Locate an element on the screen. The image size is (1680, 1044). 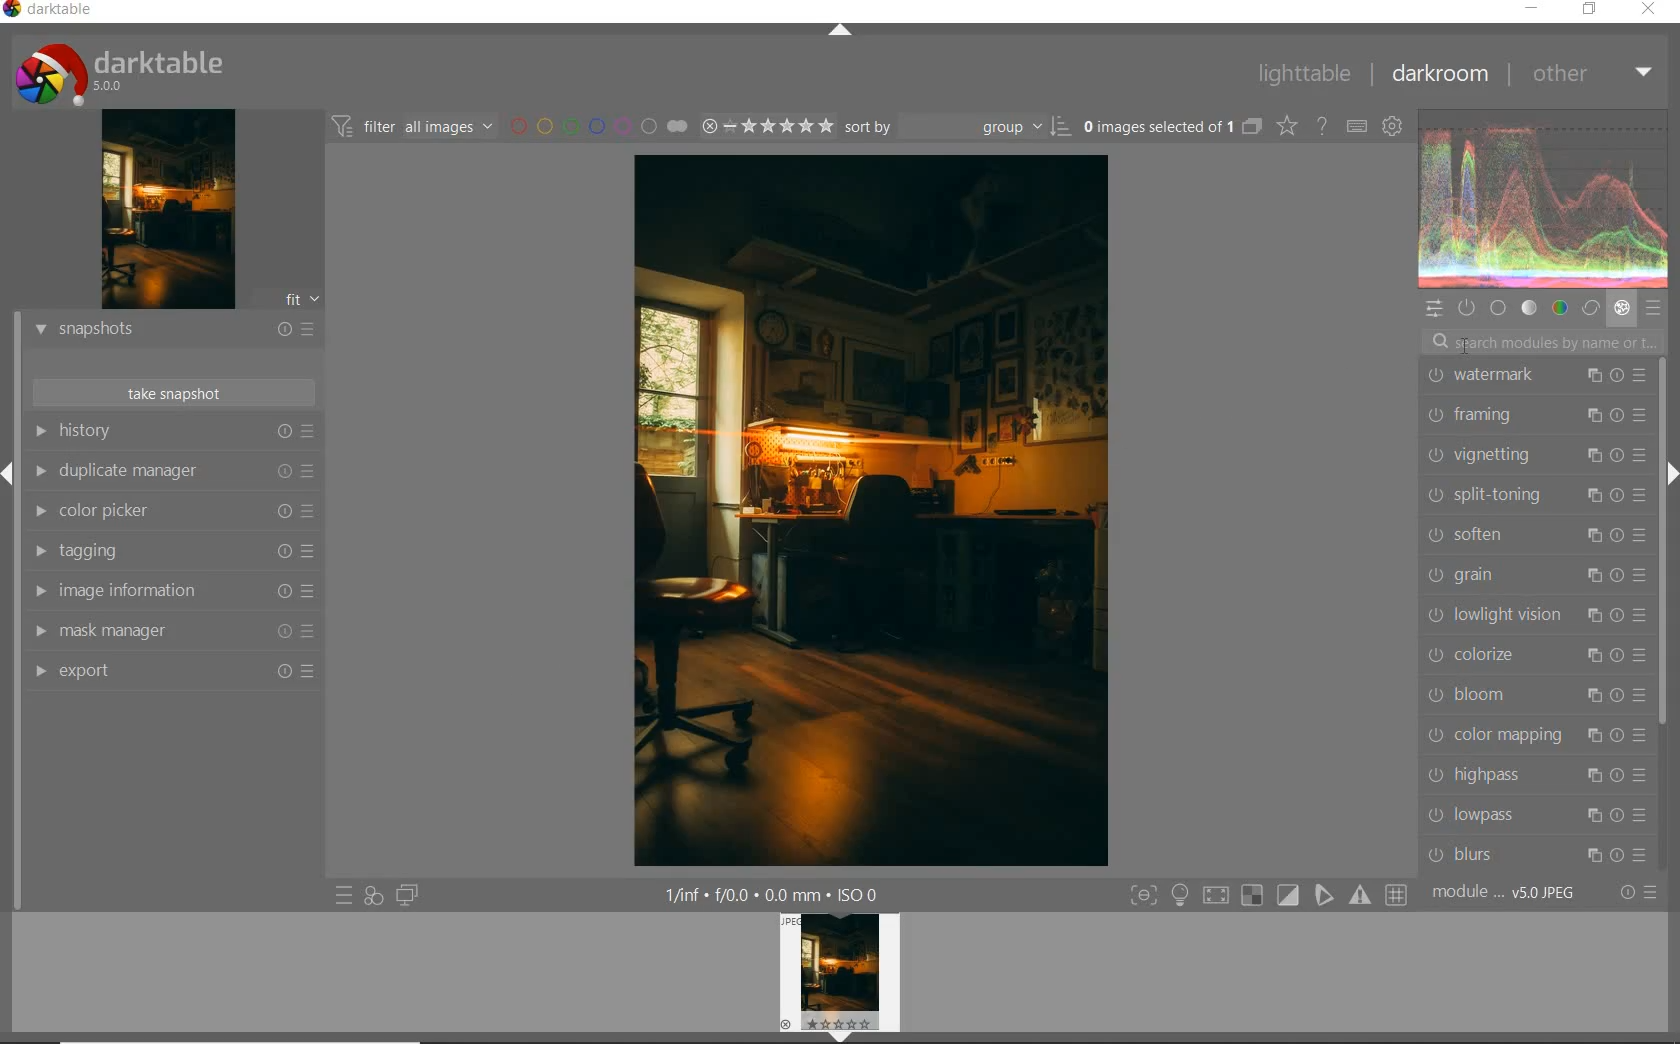
show global preferences is located at coordinates (1391, 127).